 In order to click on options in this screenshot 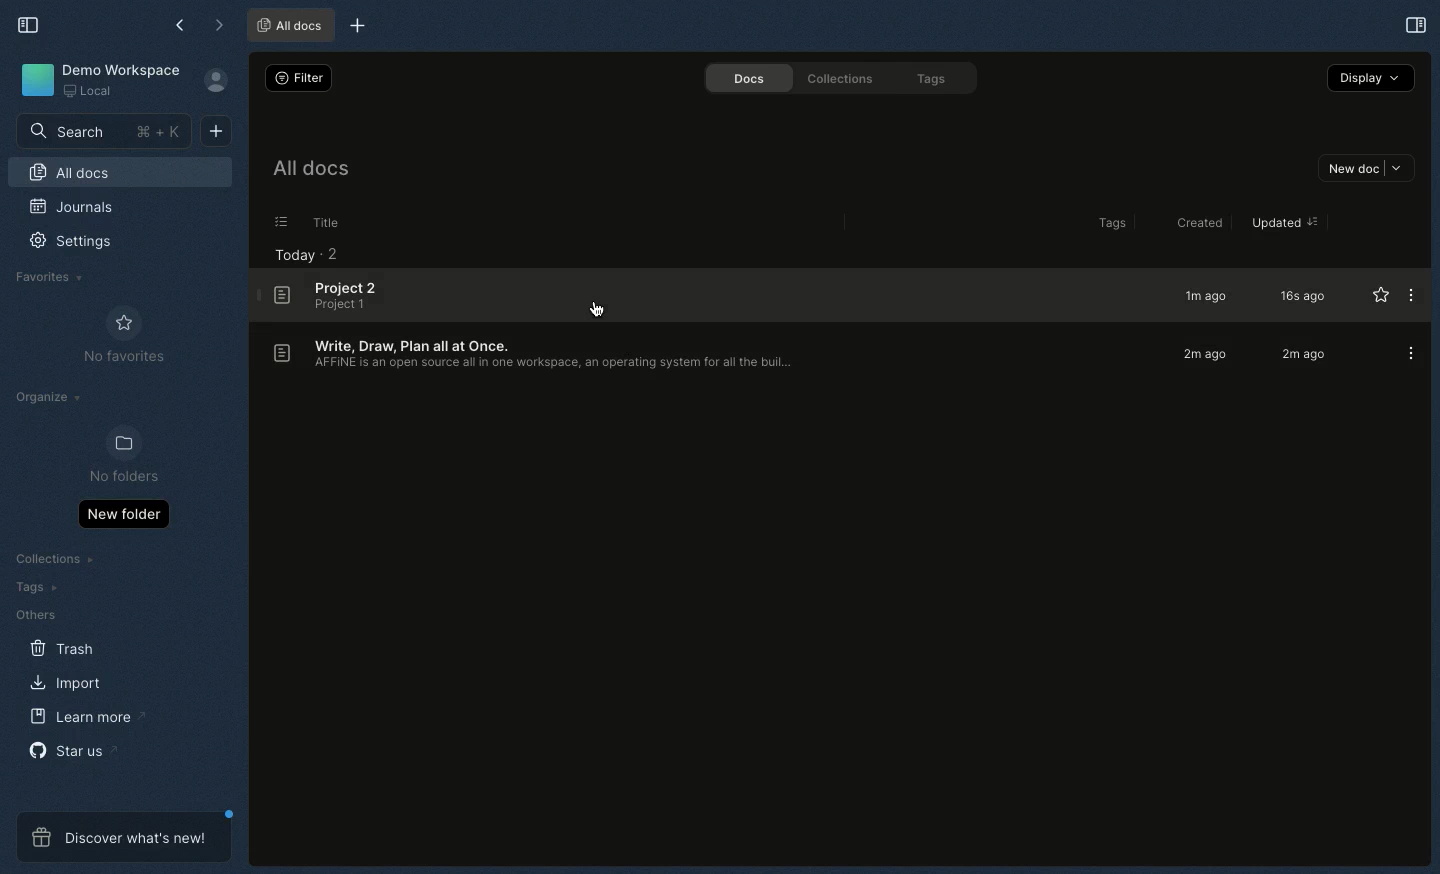, I will do `click(275, 222)`.